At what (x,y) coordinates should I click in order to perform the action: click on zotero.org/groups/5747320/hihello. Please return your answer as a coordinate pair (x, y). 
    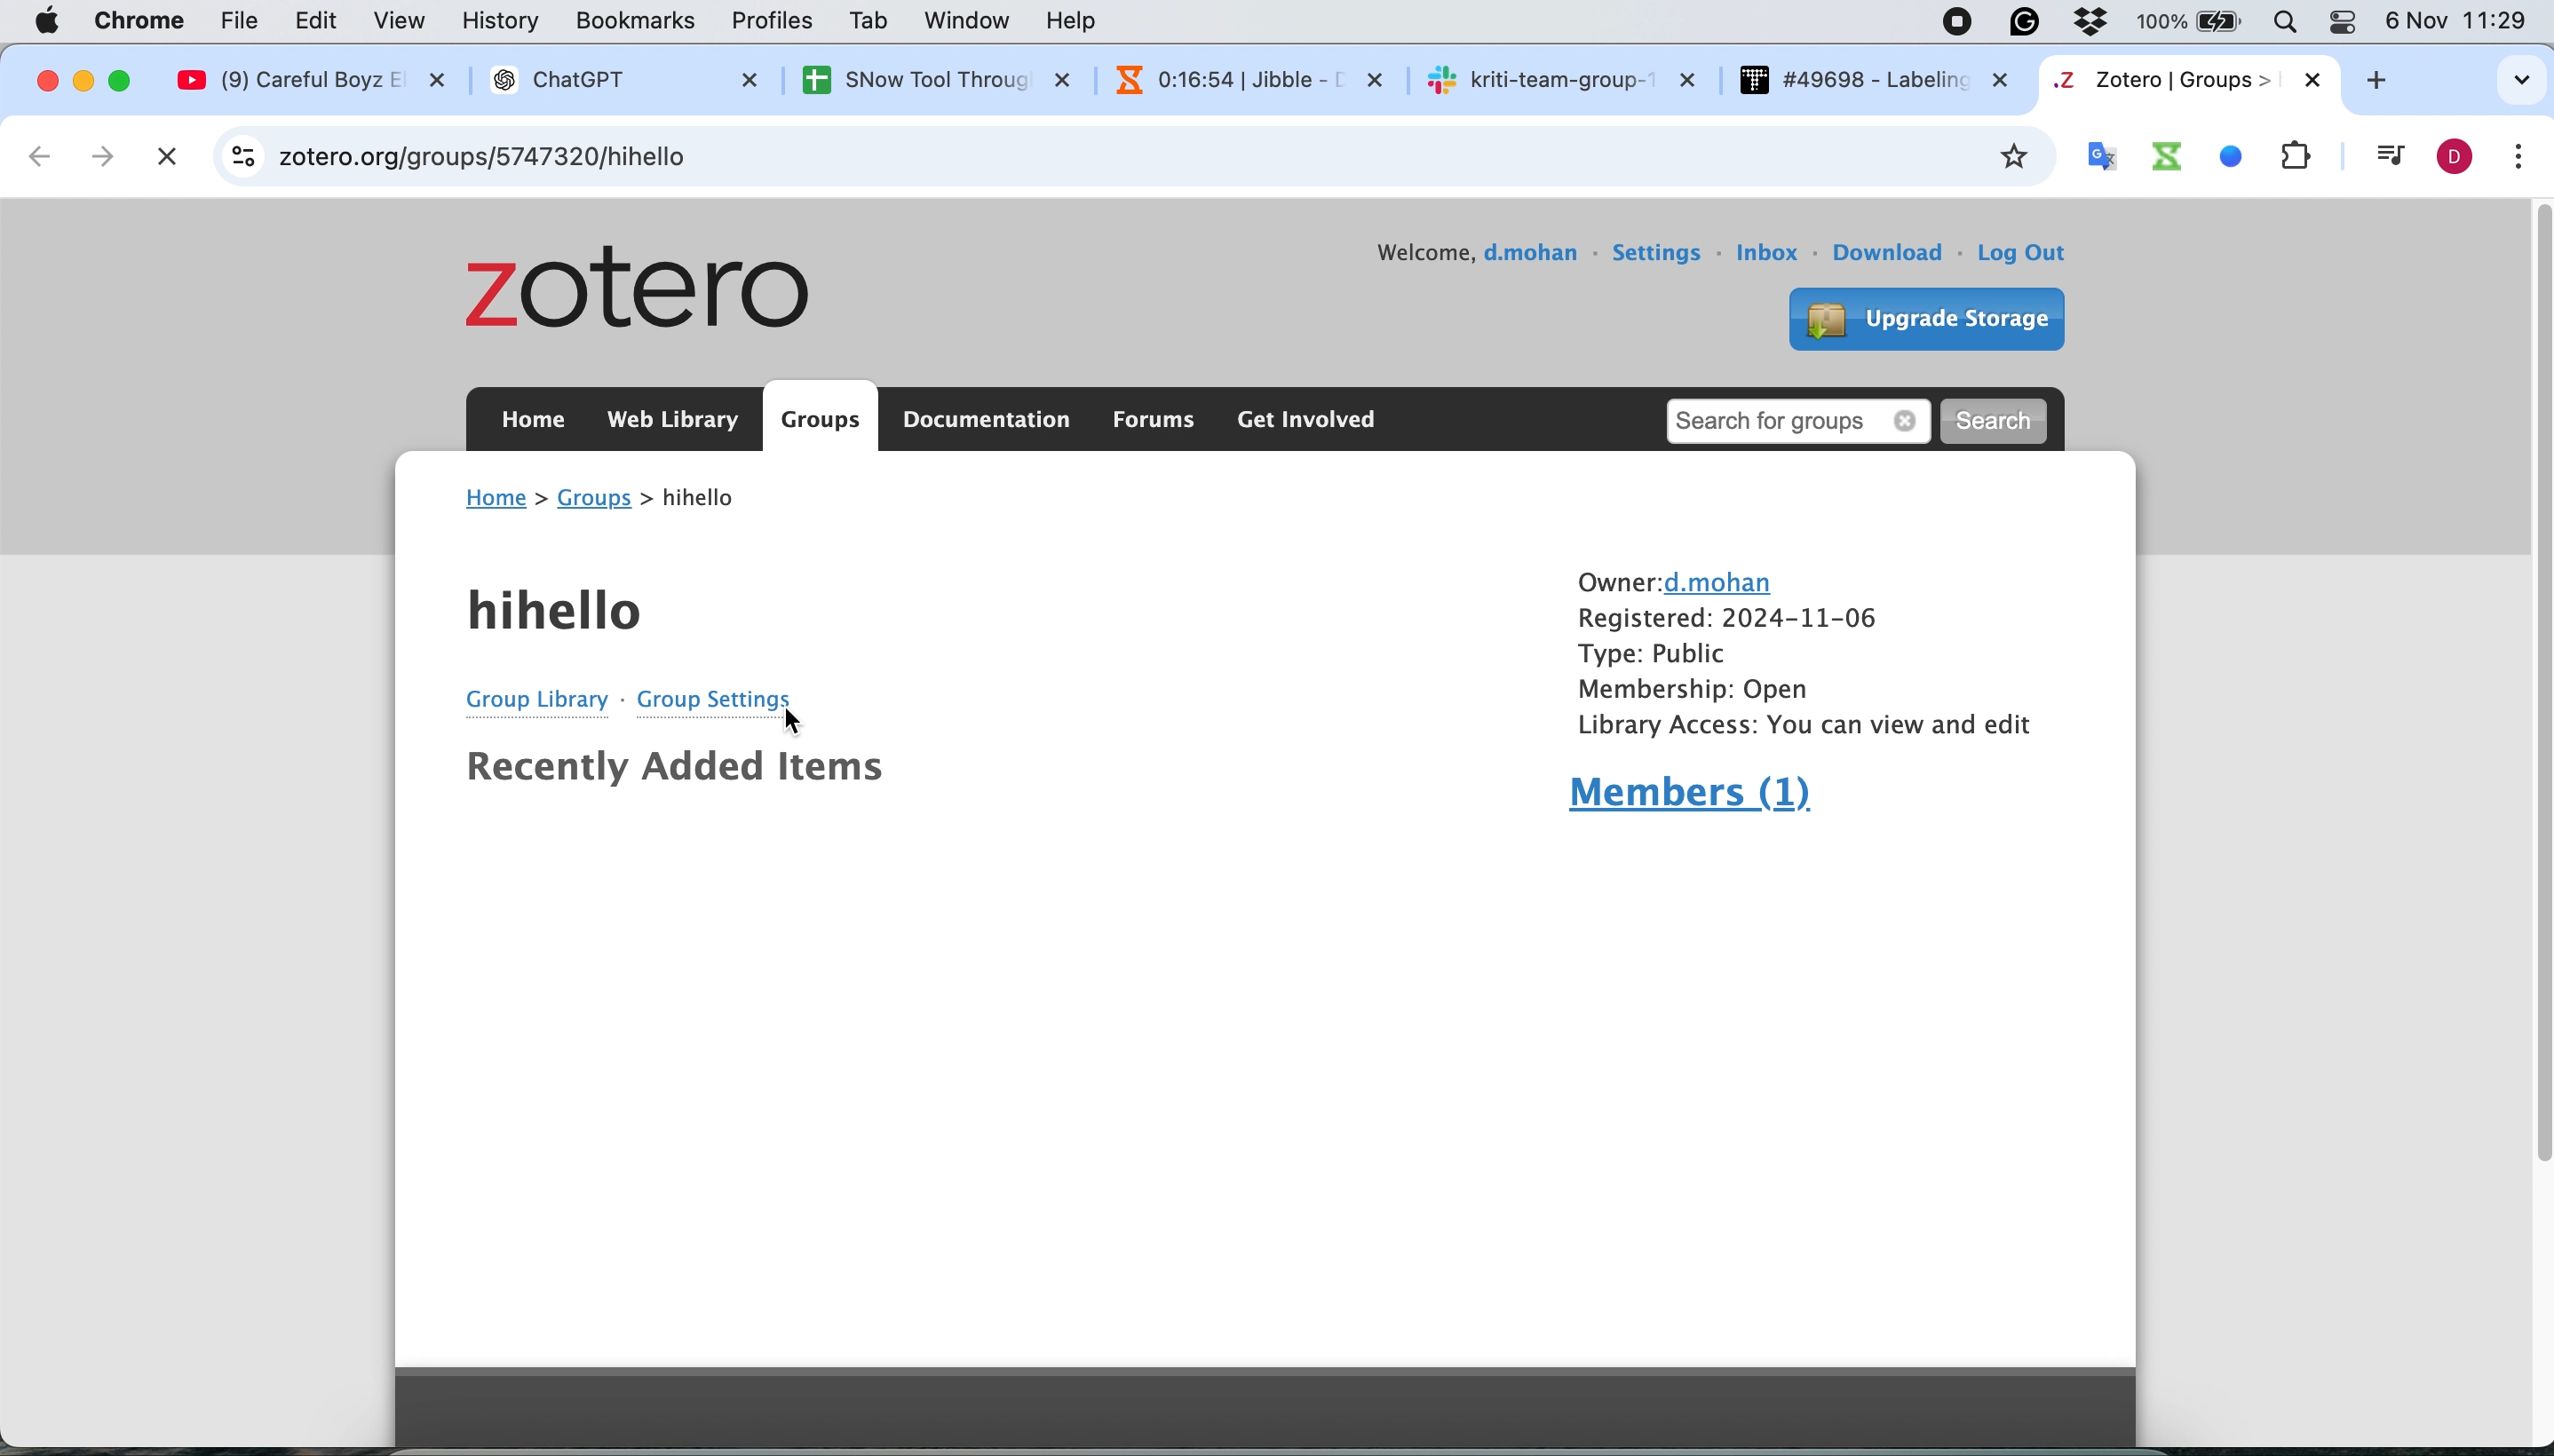
    Looking at the image, I should click on (561, 157).